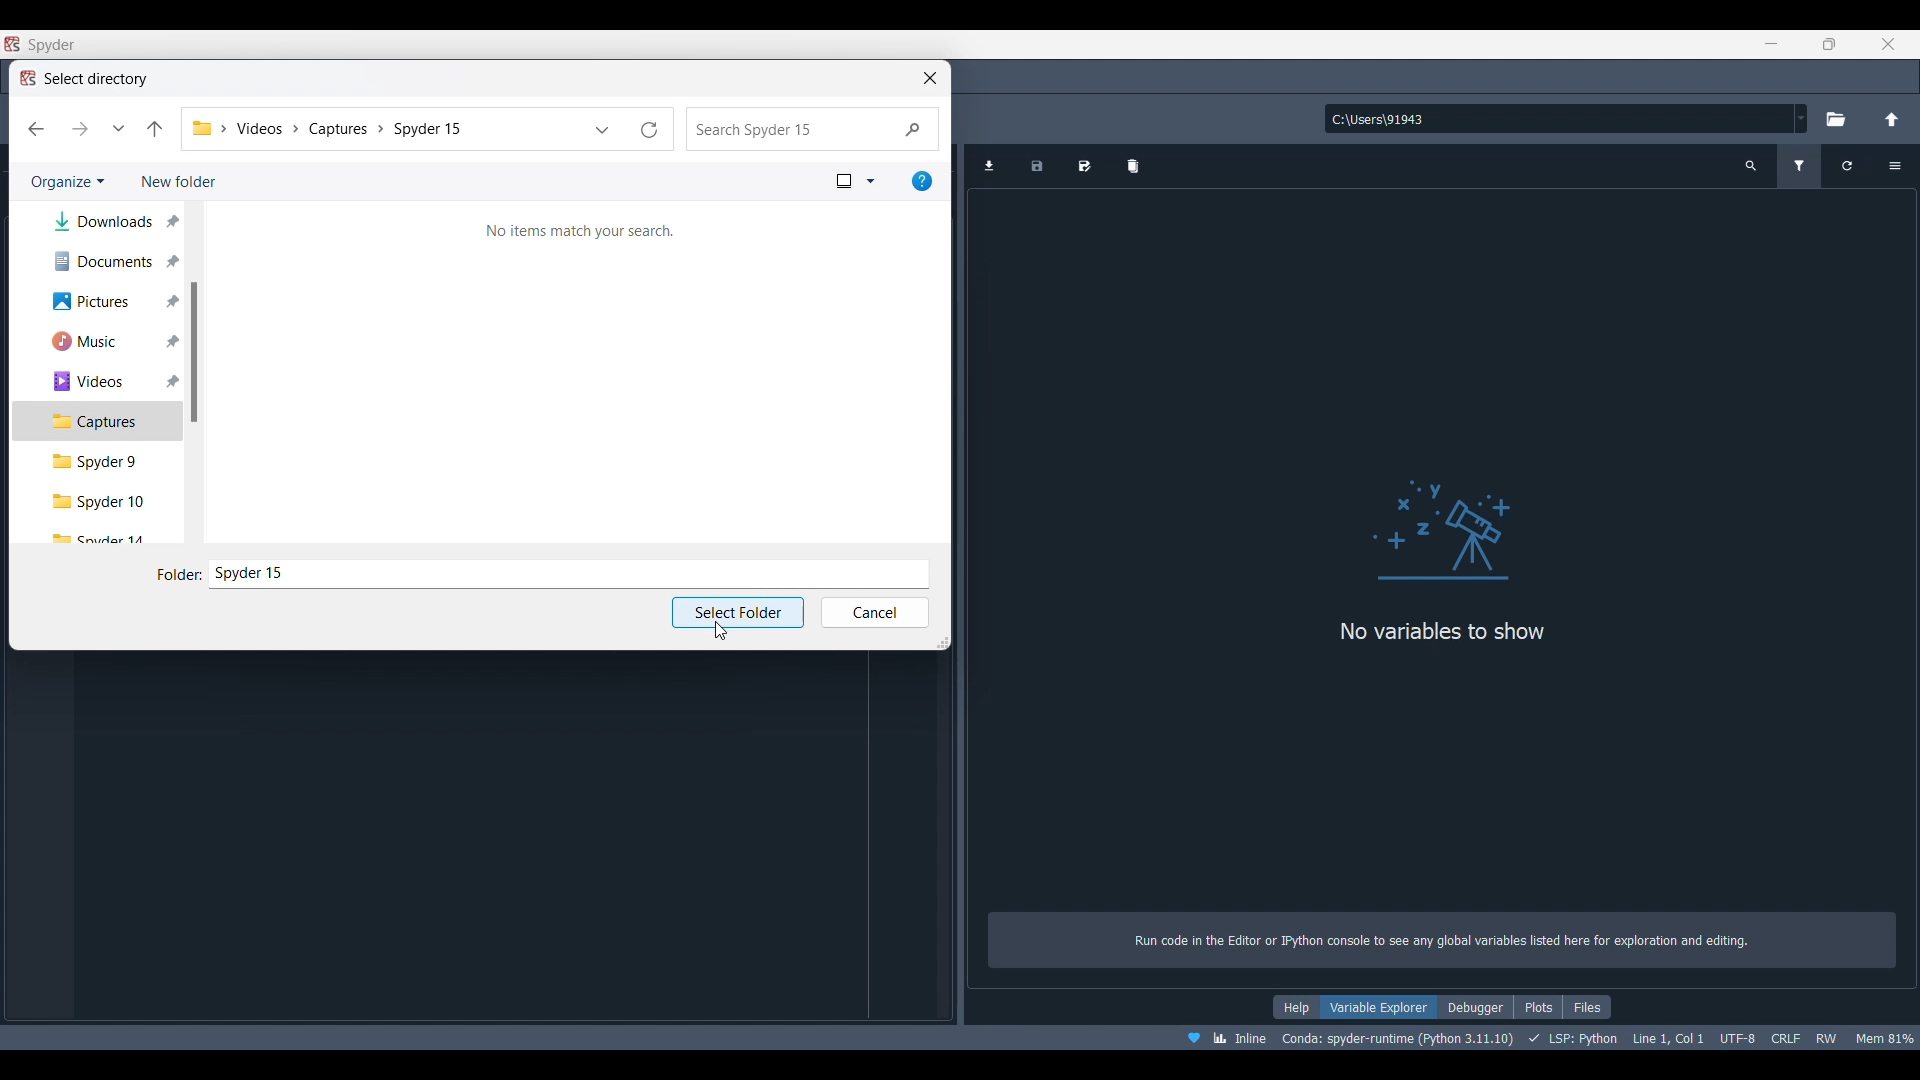  I want to click on View options, so click(855, 182).